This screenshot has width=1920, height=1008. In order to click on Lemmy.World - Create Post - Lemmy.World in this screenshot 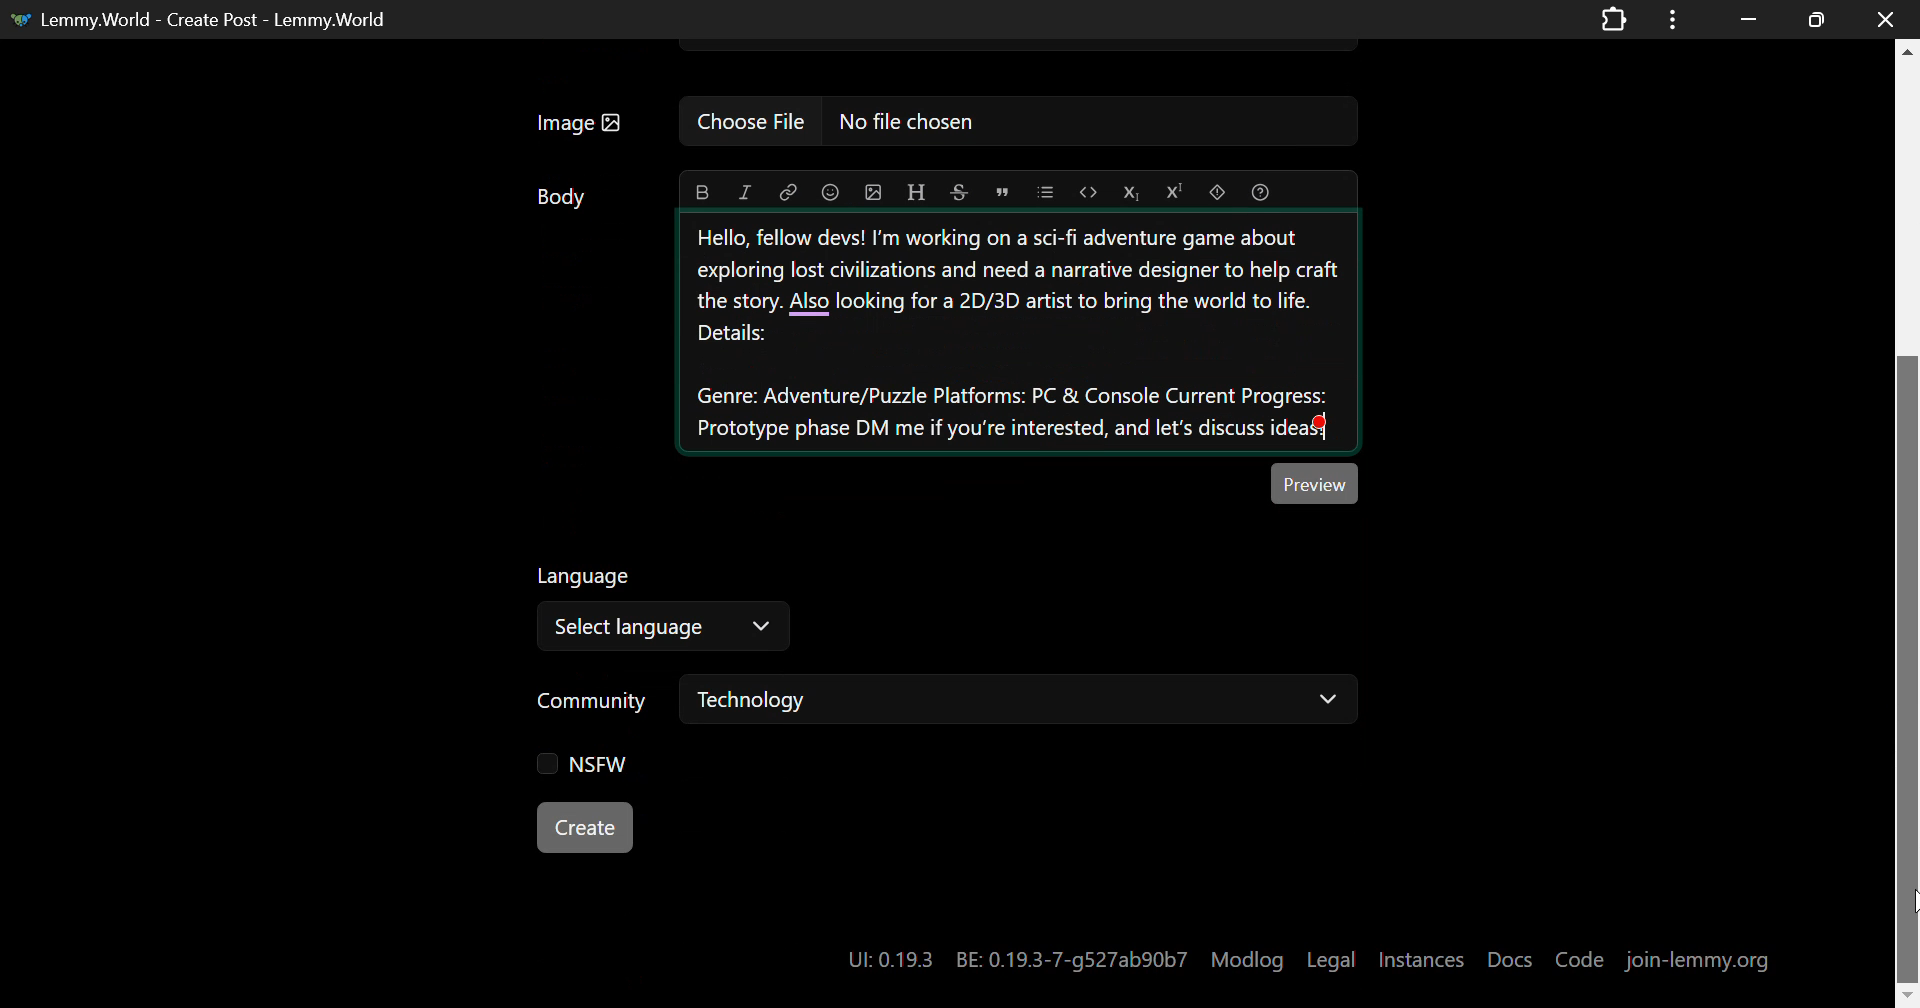, I will do `click(214, 18)`.